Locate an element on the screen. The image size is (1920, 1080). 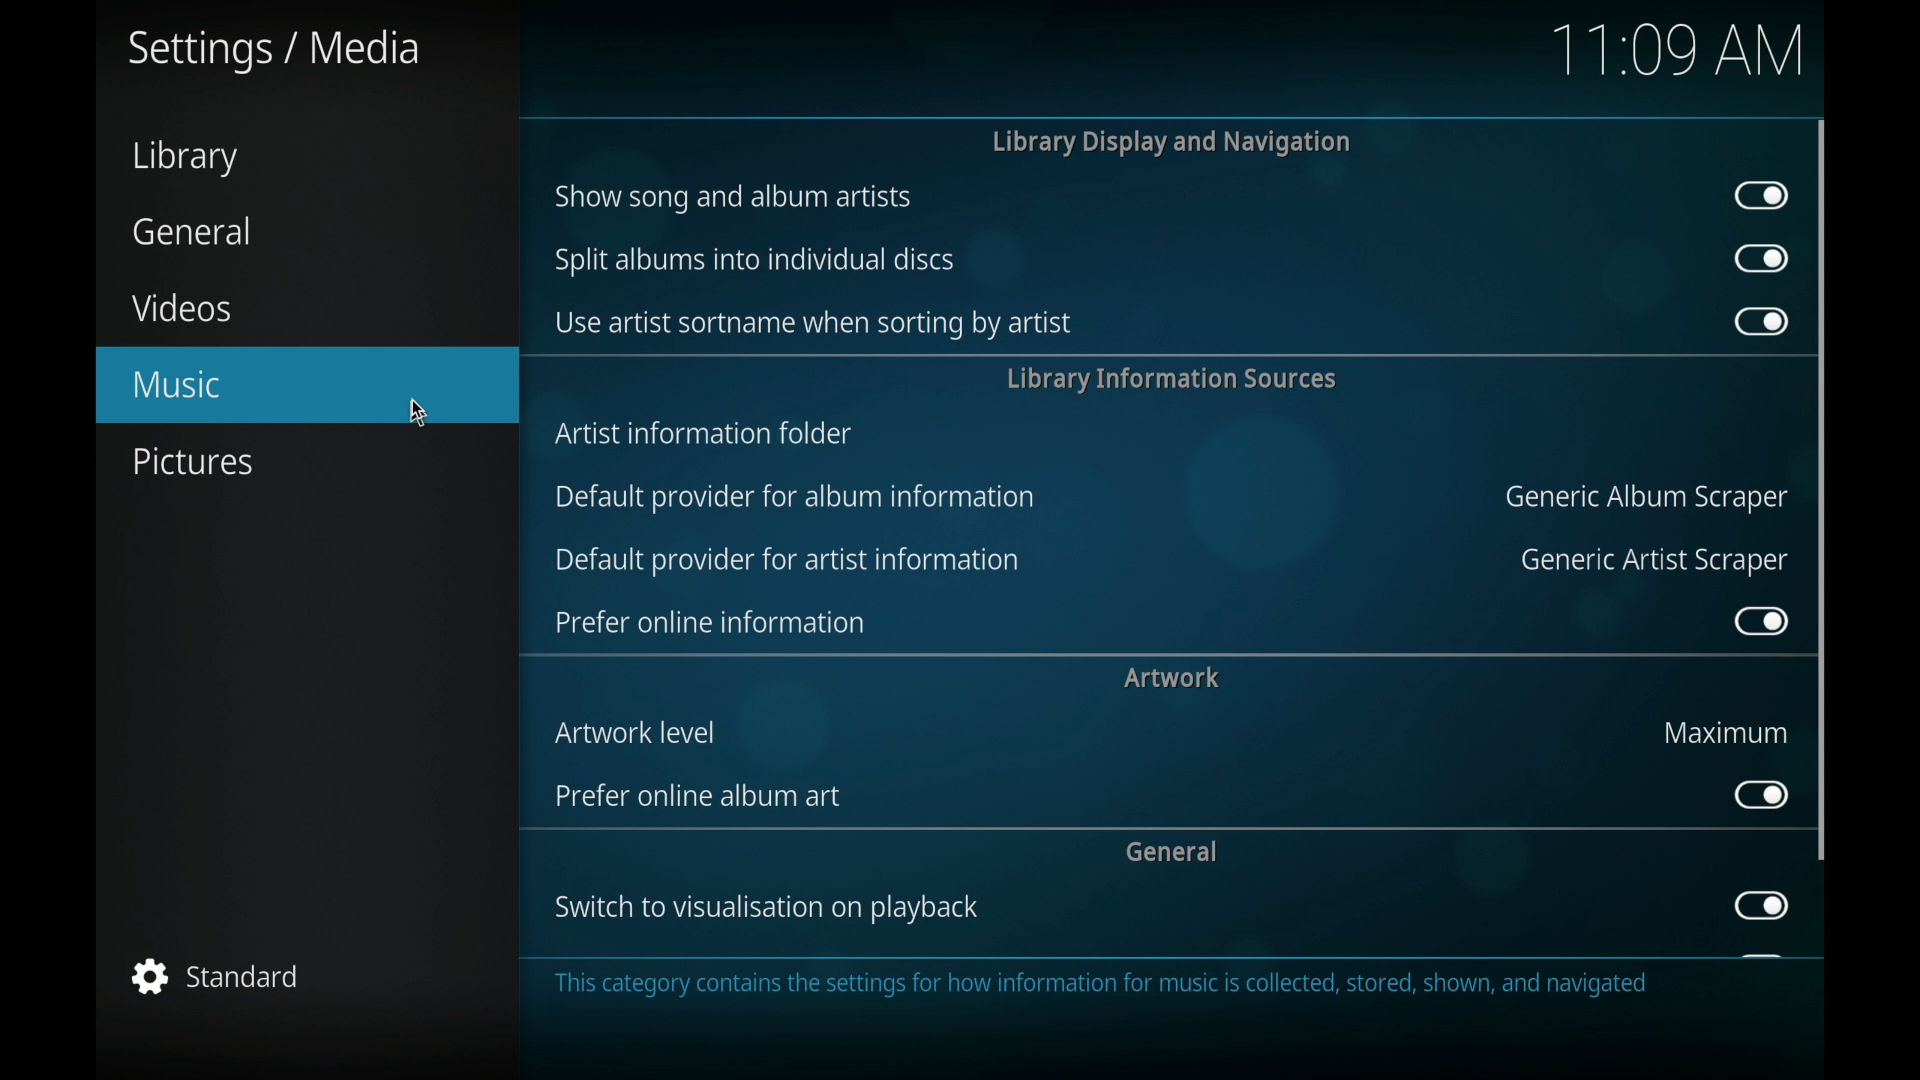
prefer online album art is located at coordinates (698, 798).